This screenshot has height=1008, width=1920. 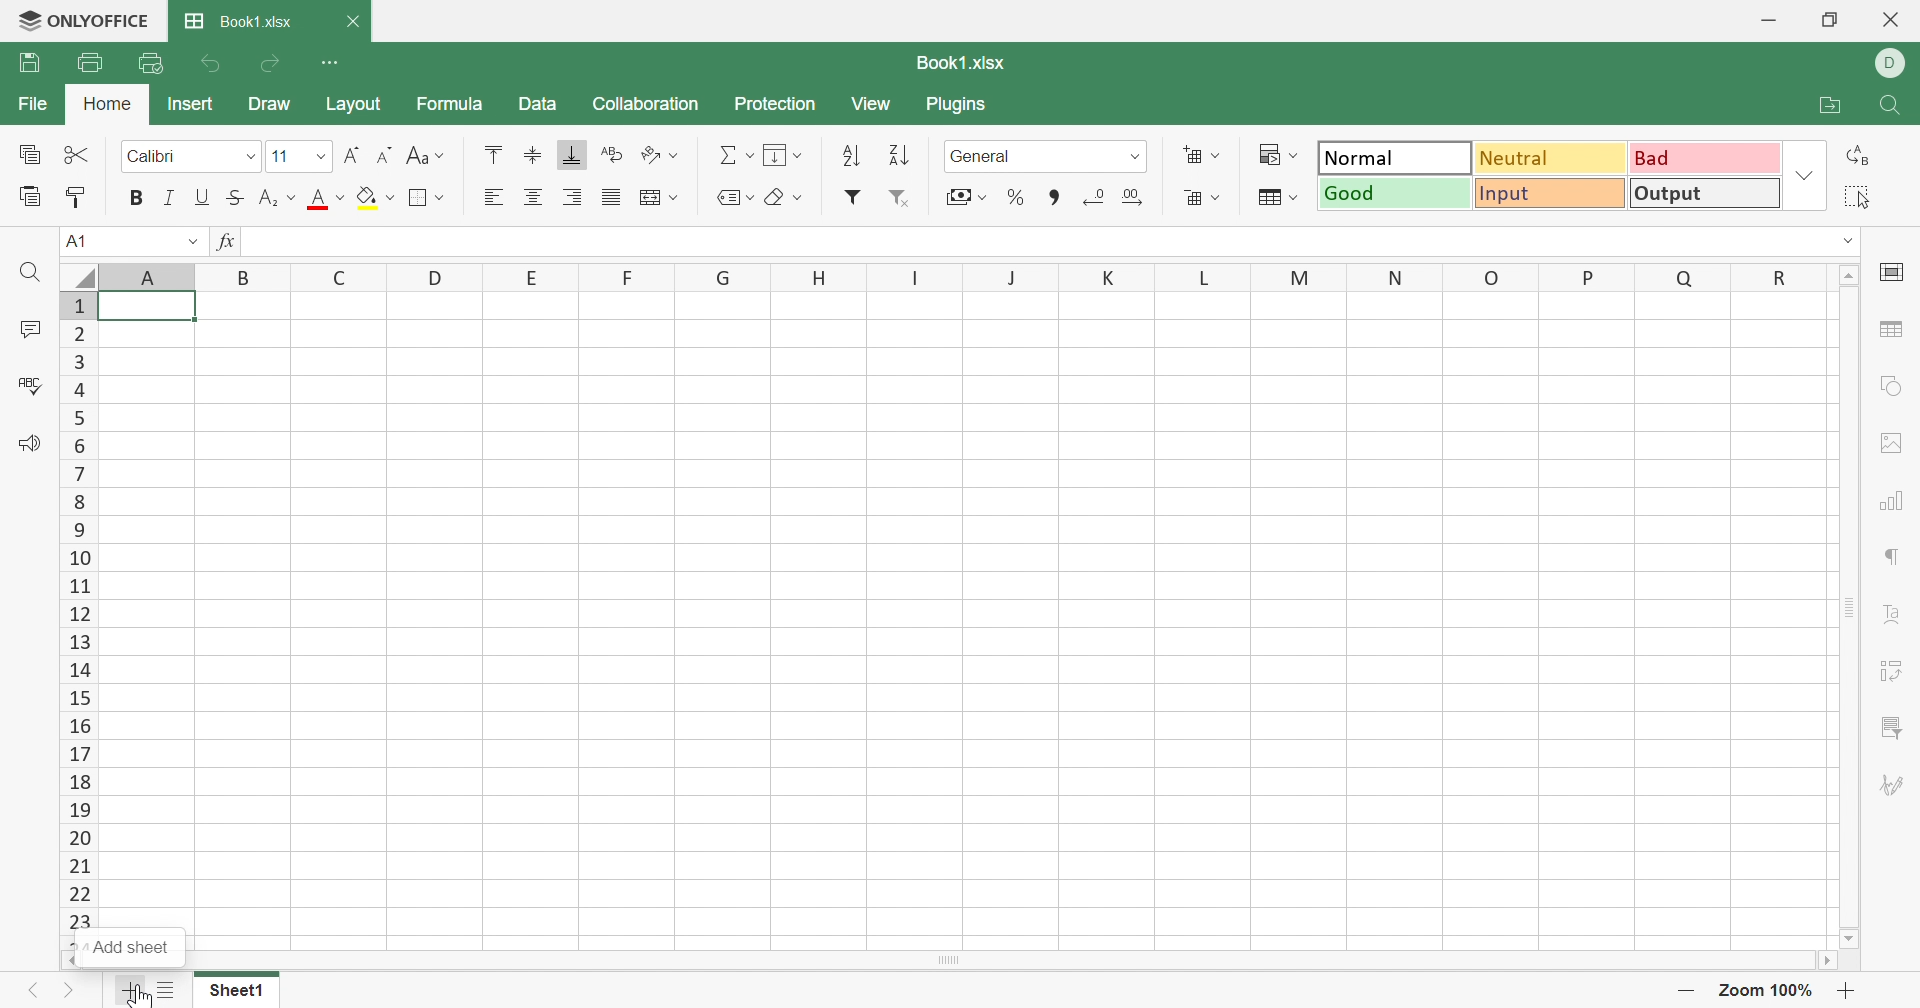 What do you see at coordinates (30, 61) in the screenshot?
I see `Save` at bounding box center [30, 61].